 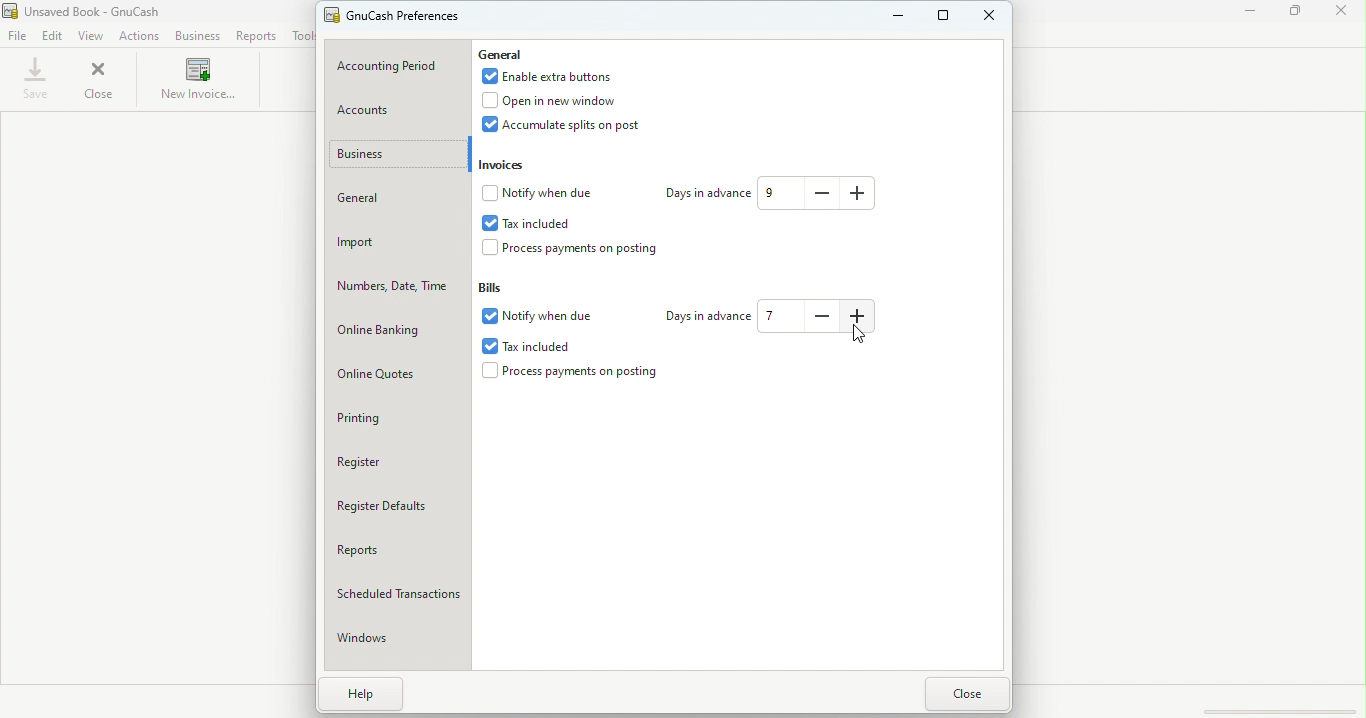 I want to click on Decrease, so click(x=825, y=191).